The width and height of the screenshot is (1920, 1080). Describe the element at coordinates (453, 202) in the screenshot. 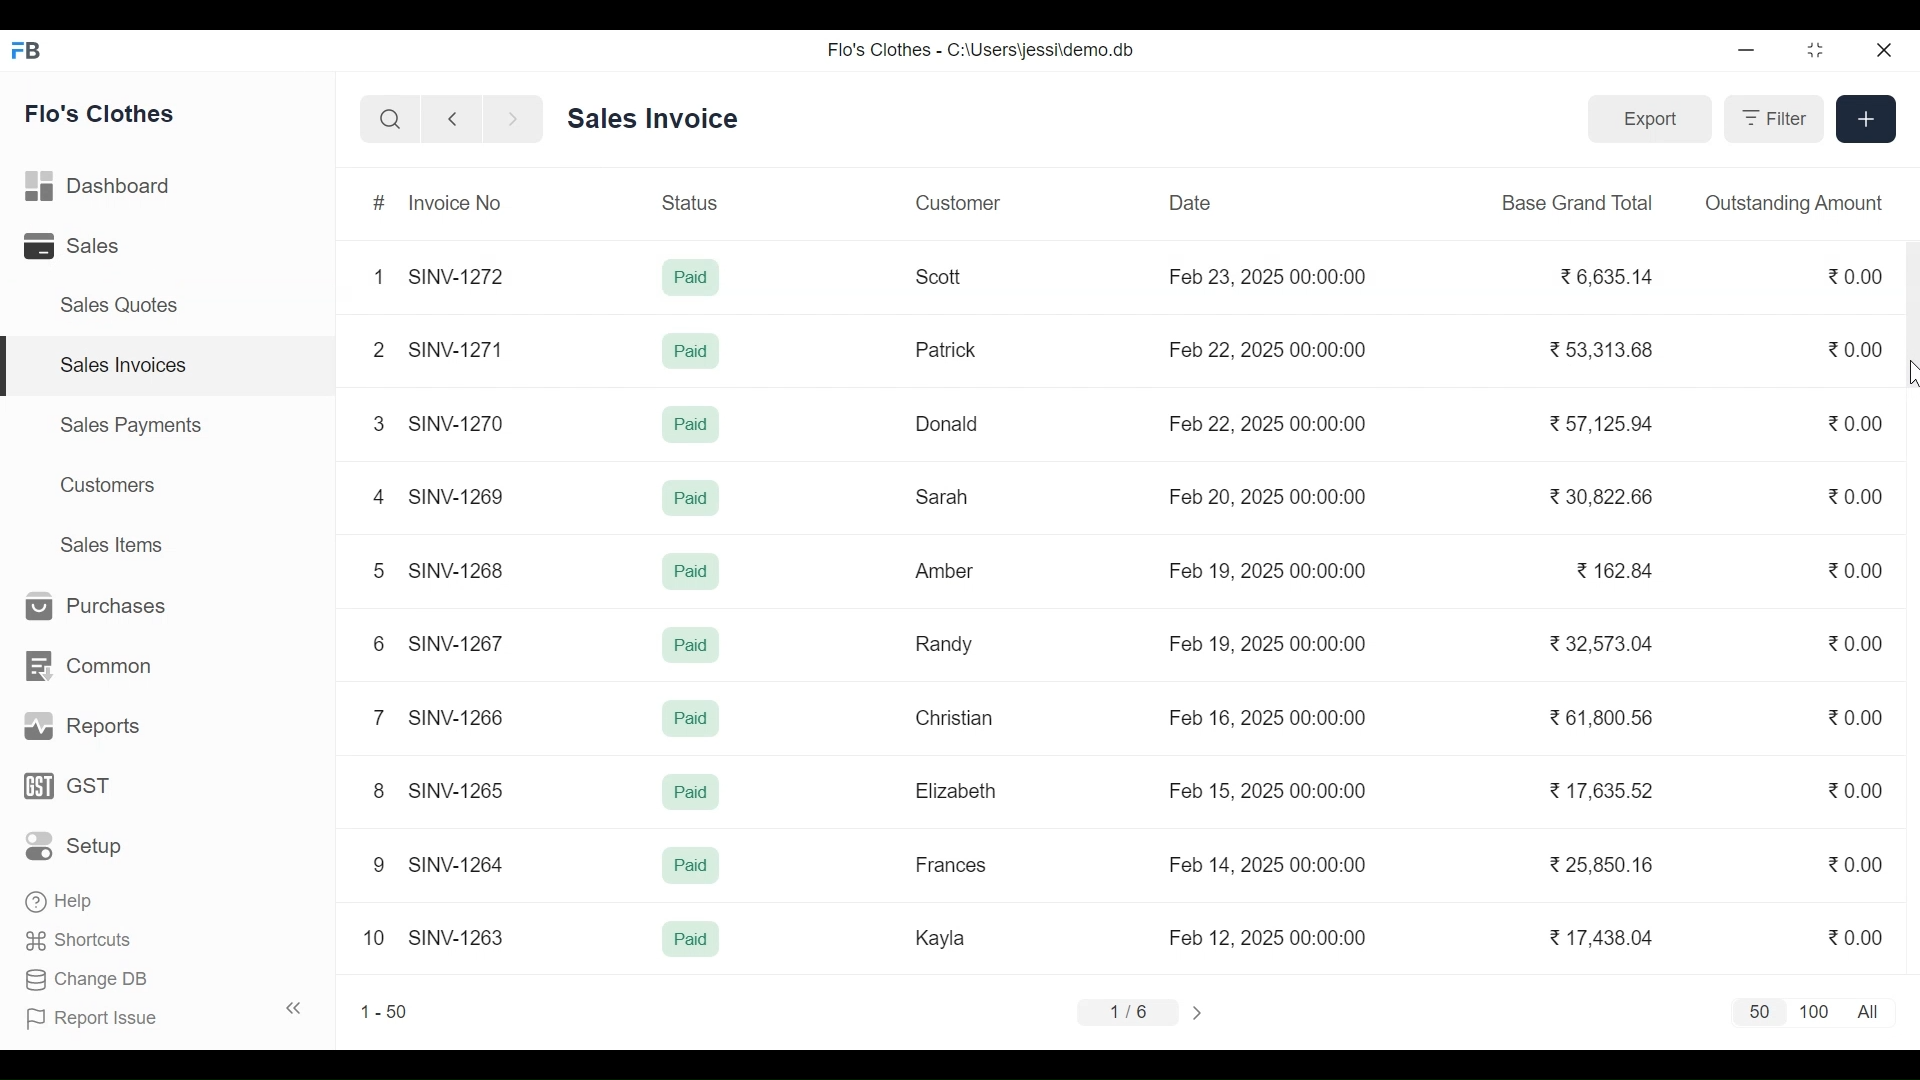

I see `Invoice No` at that location.